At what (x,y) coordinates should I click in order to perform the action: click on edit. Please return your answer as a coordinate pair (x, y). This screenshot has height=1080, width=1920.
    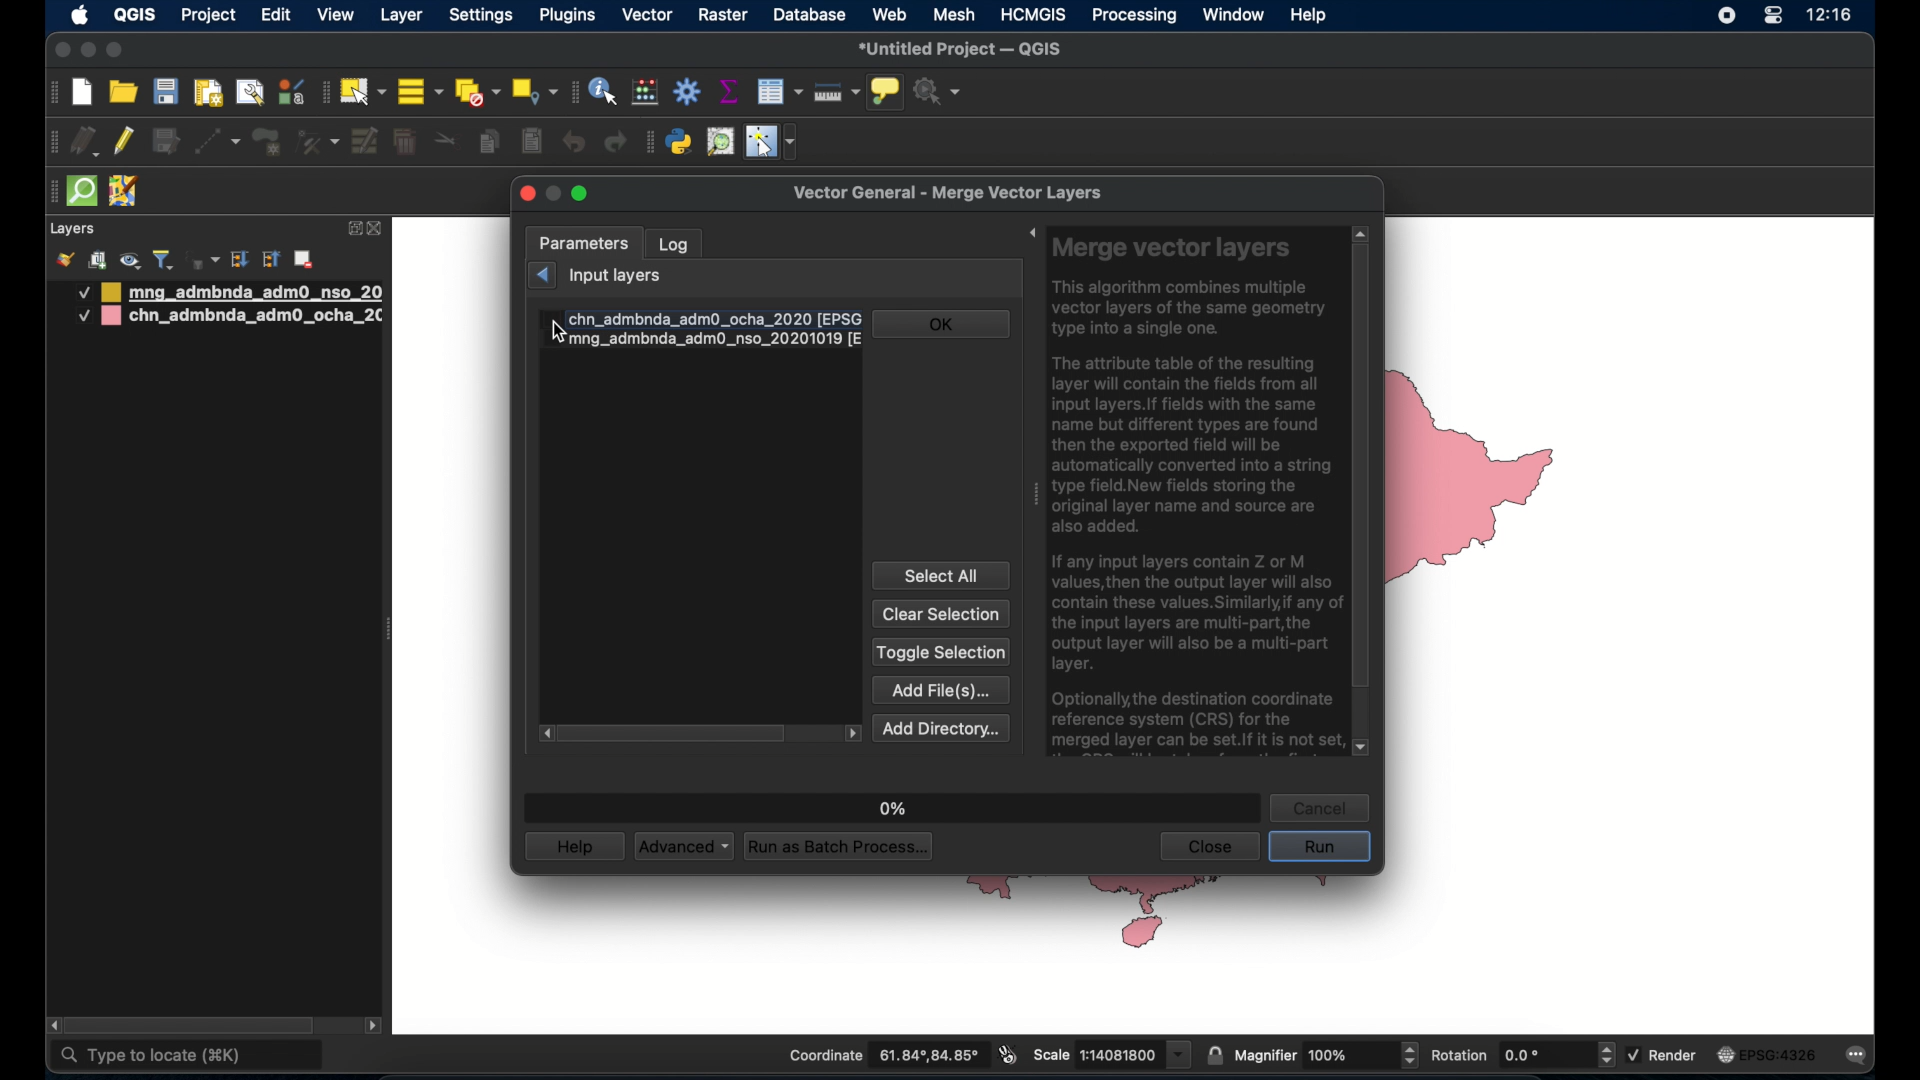
    Looking at the image, I should click on (276, 17).